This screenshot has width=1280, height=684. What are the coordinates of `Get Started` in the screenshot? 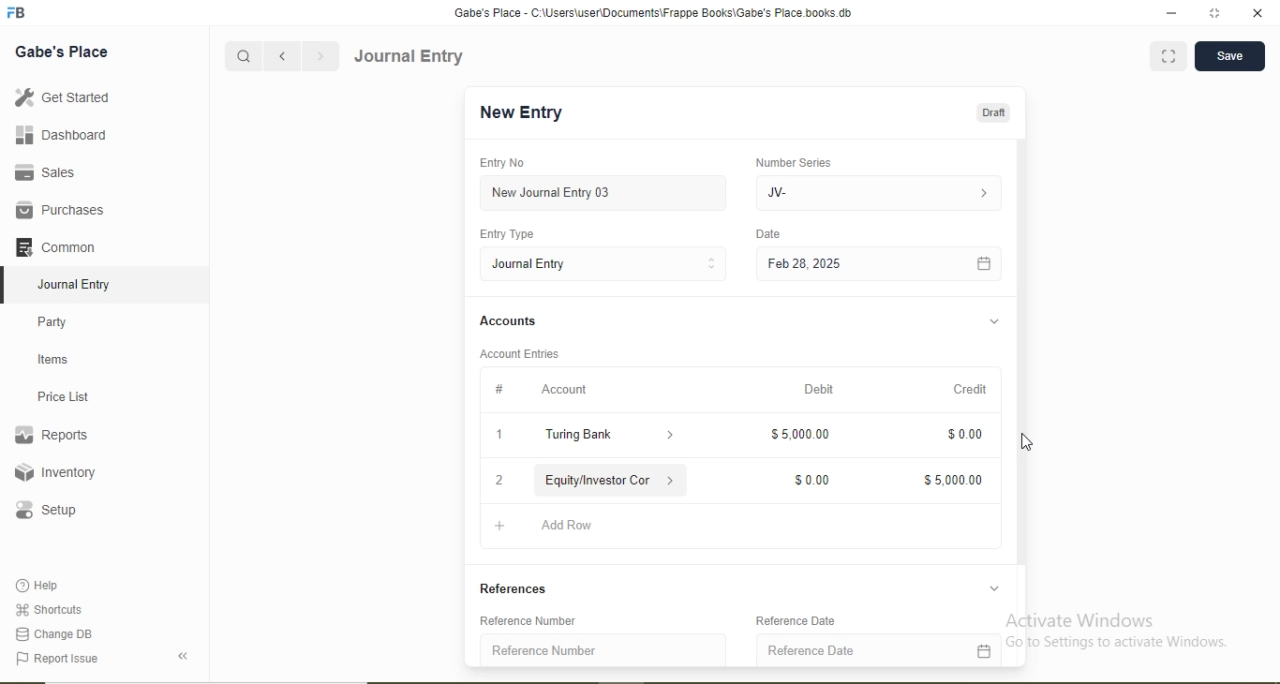 It's located at (61, 96).